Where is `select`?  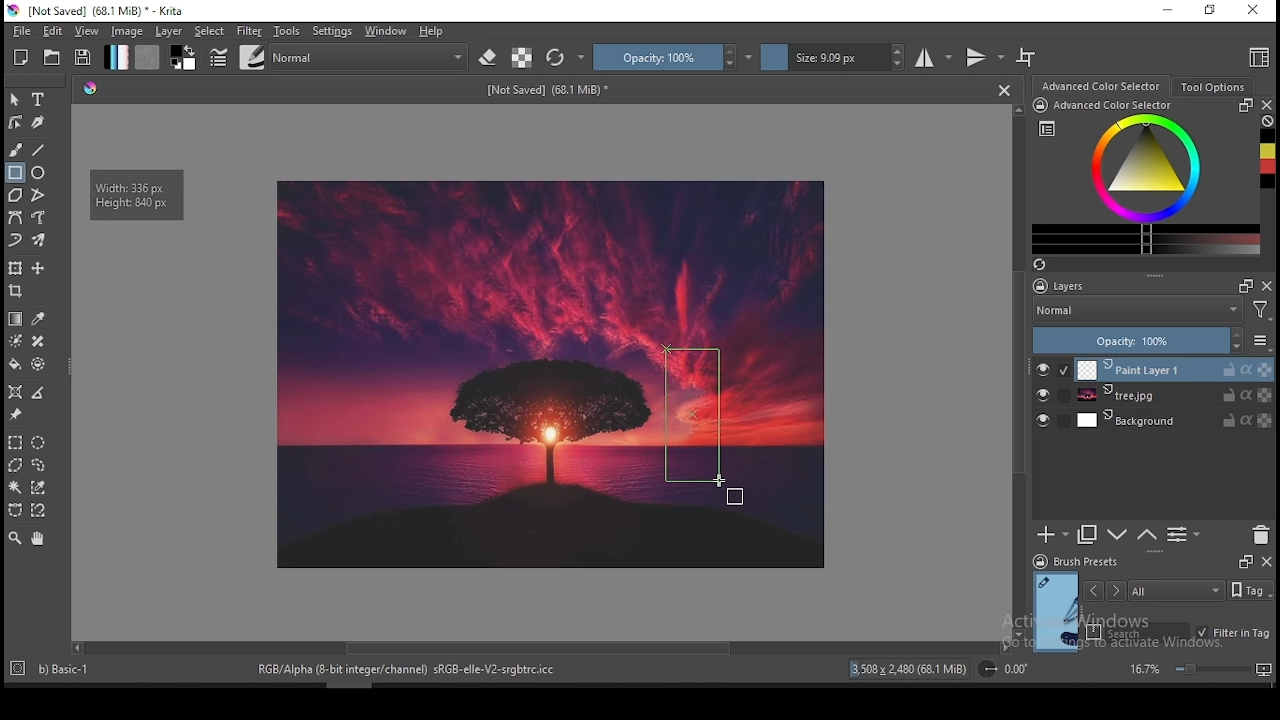 select is located at coordinates (211, 31).